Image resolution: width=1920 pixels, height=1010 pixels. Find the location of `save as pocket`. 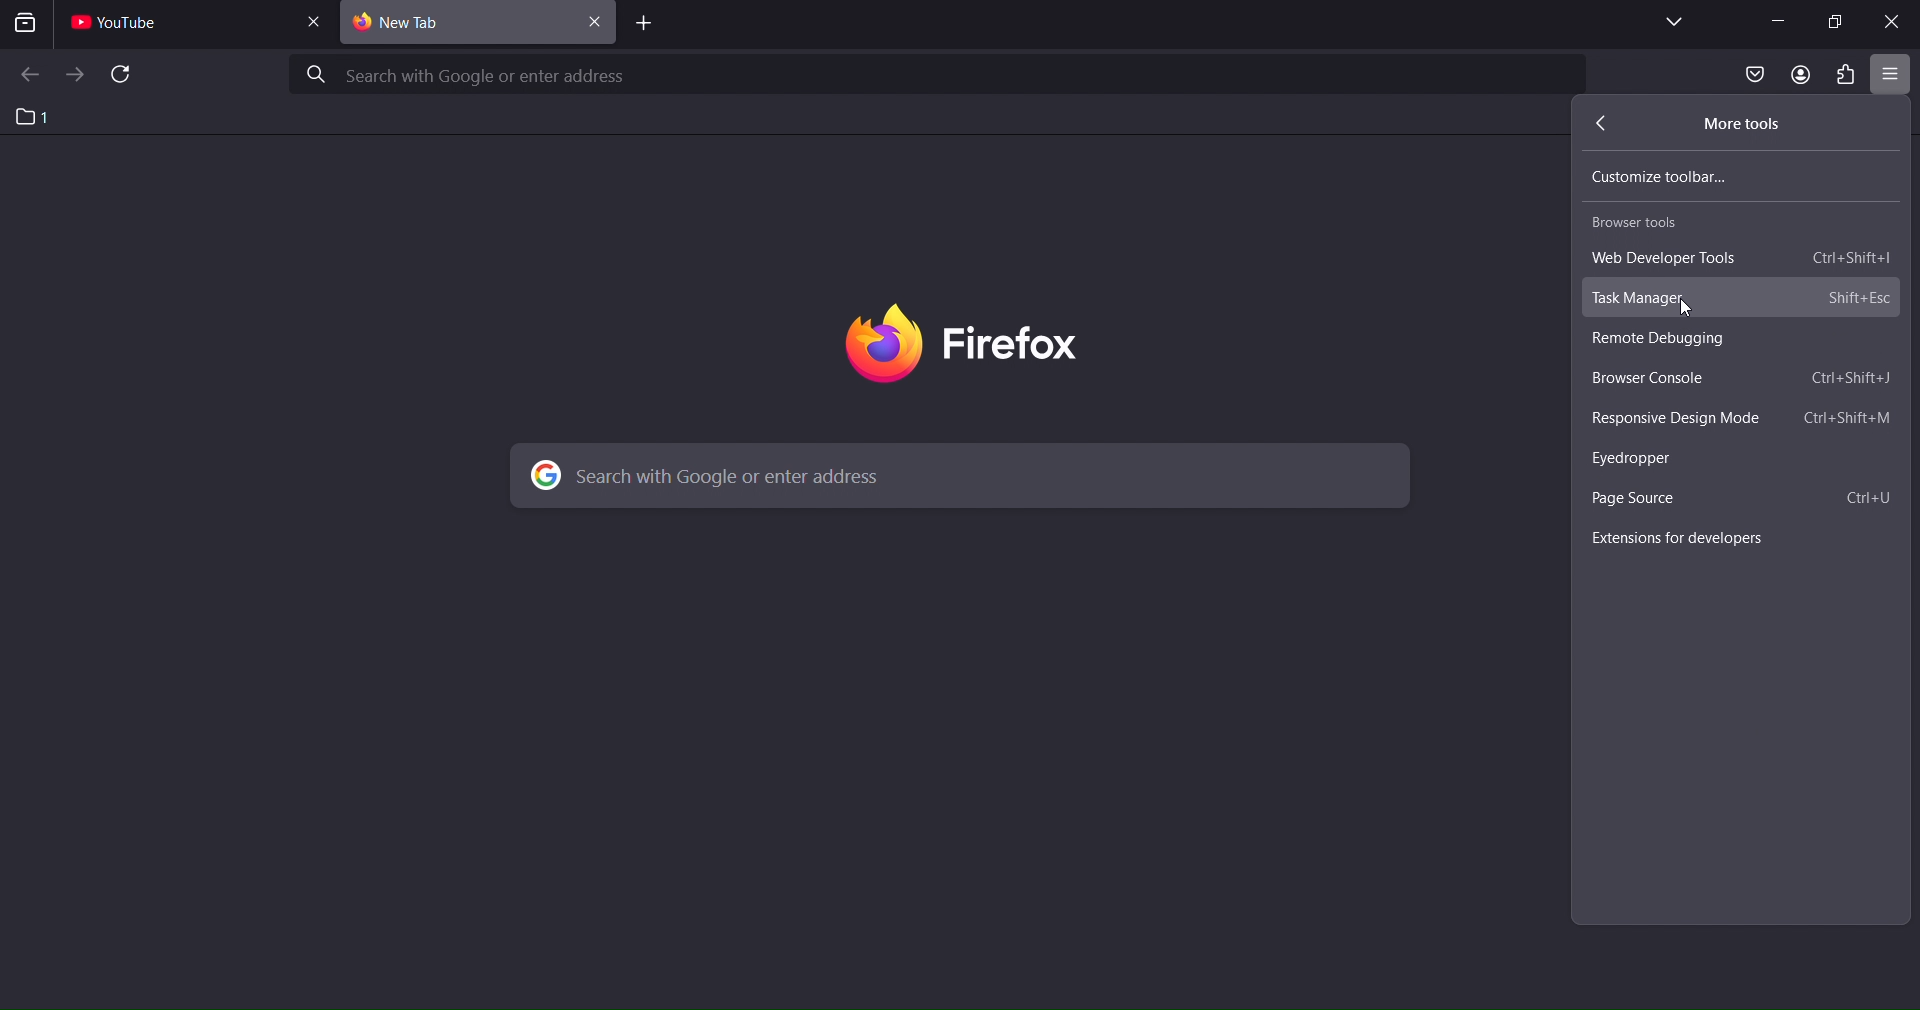

save as pocket is located at coordinates (1749, 76).